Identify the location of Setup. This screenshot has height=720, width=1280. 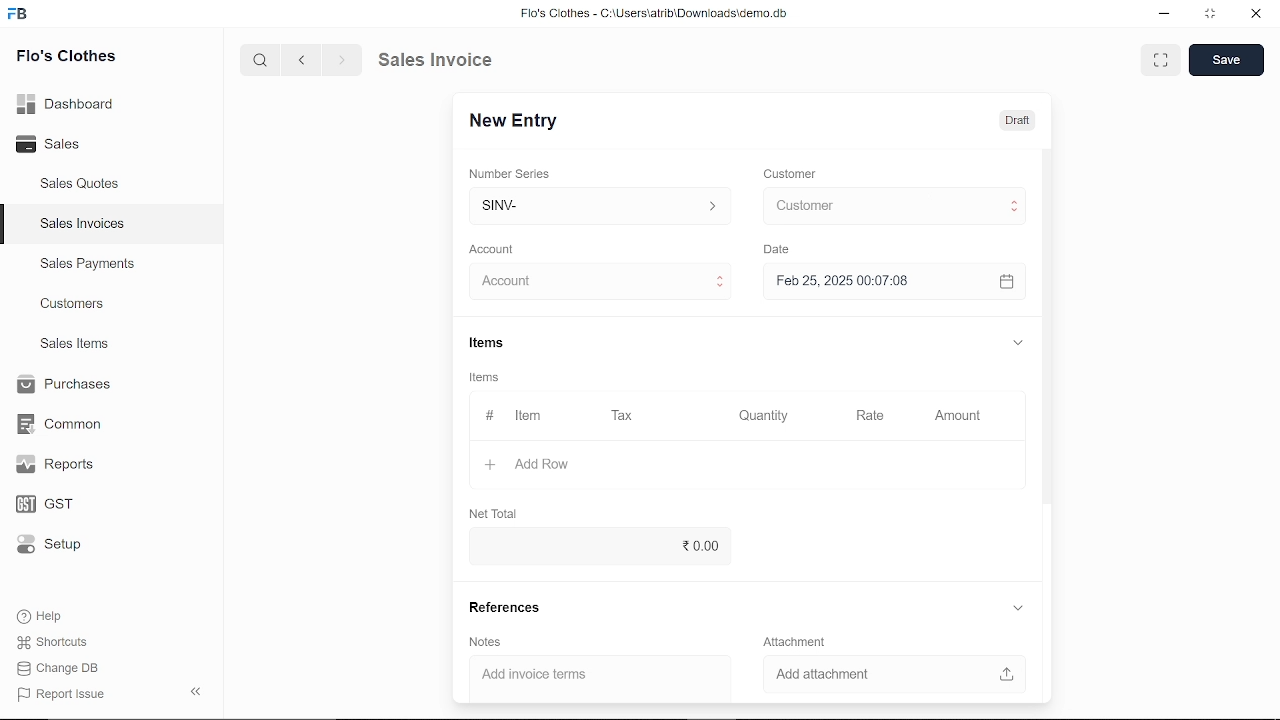
(54, 544).